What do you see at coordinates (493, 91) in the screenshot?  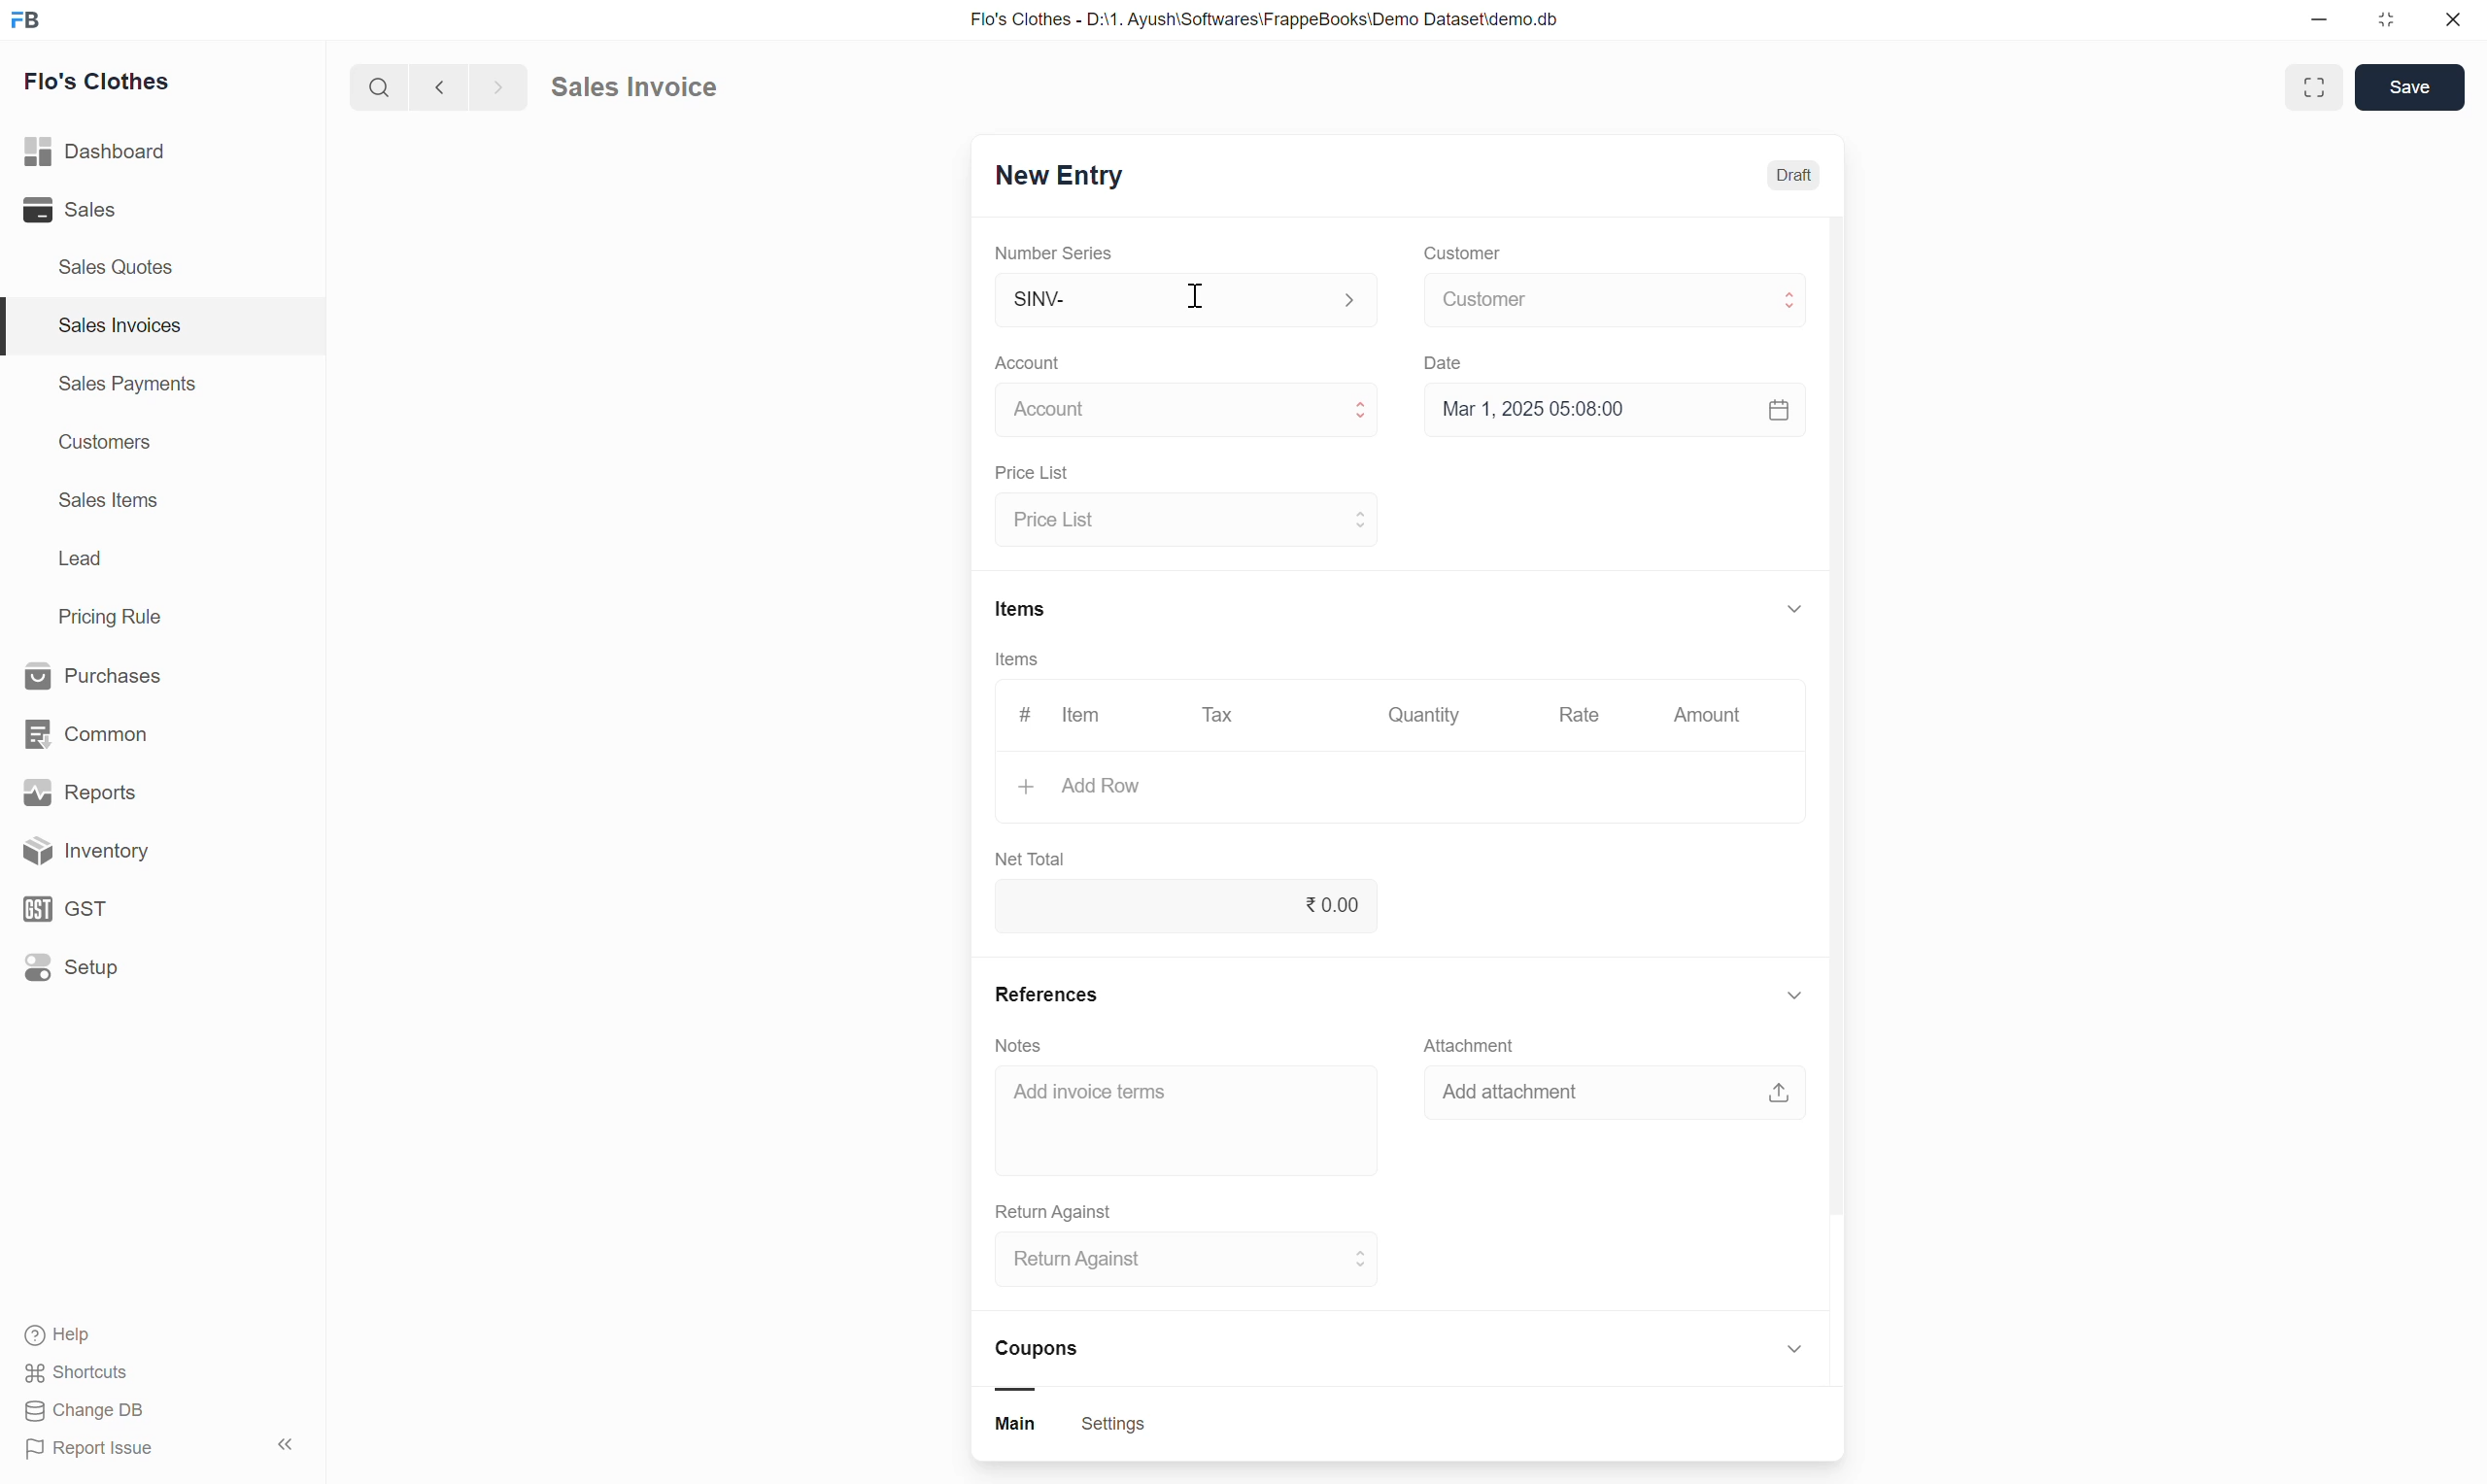 I see `go forward ` at bounding box center [493, 91].